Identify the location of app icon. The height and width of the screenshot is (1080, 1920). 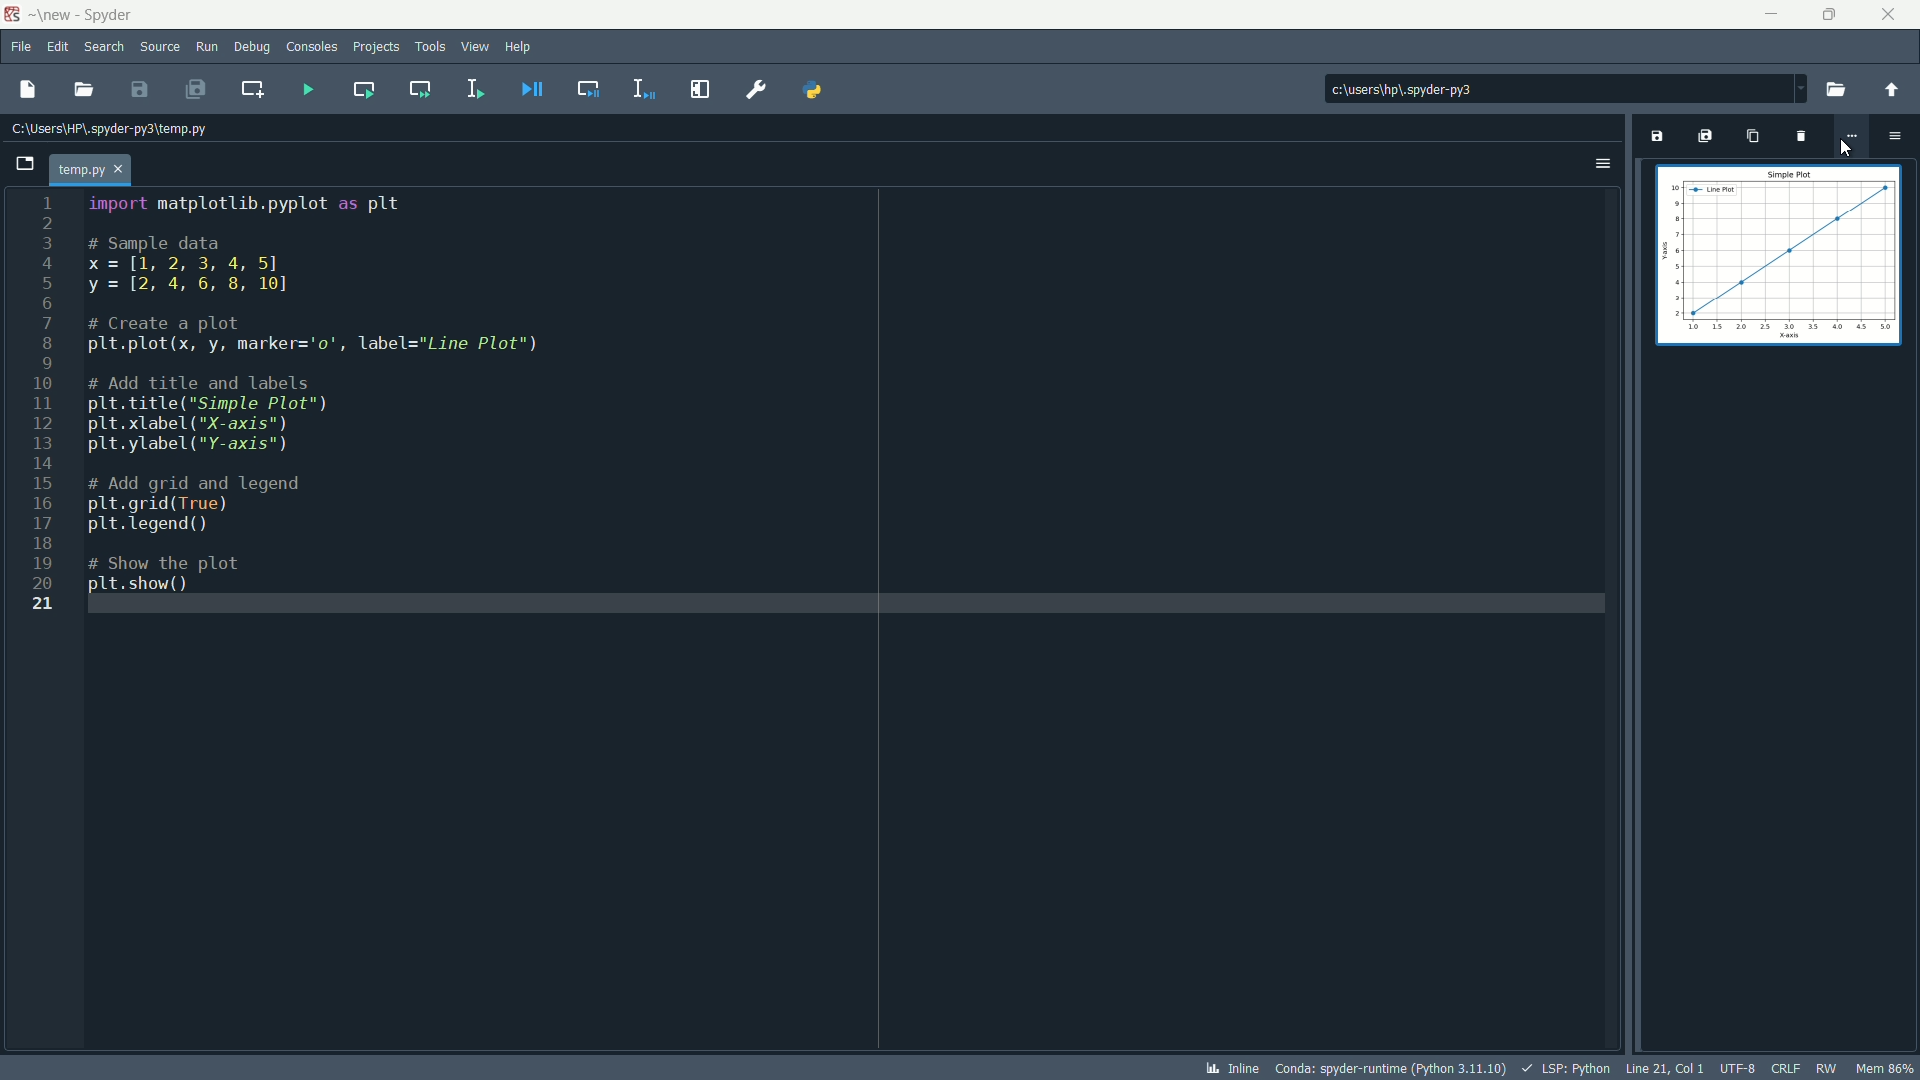
(12, 12).